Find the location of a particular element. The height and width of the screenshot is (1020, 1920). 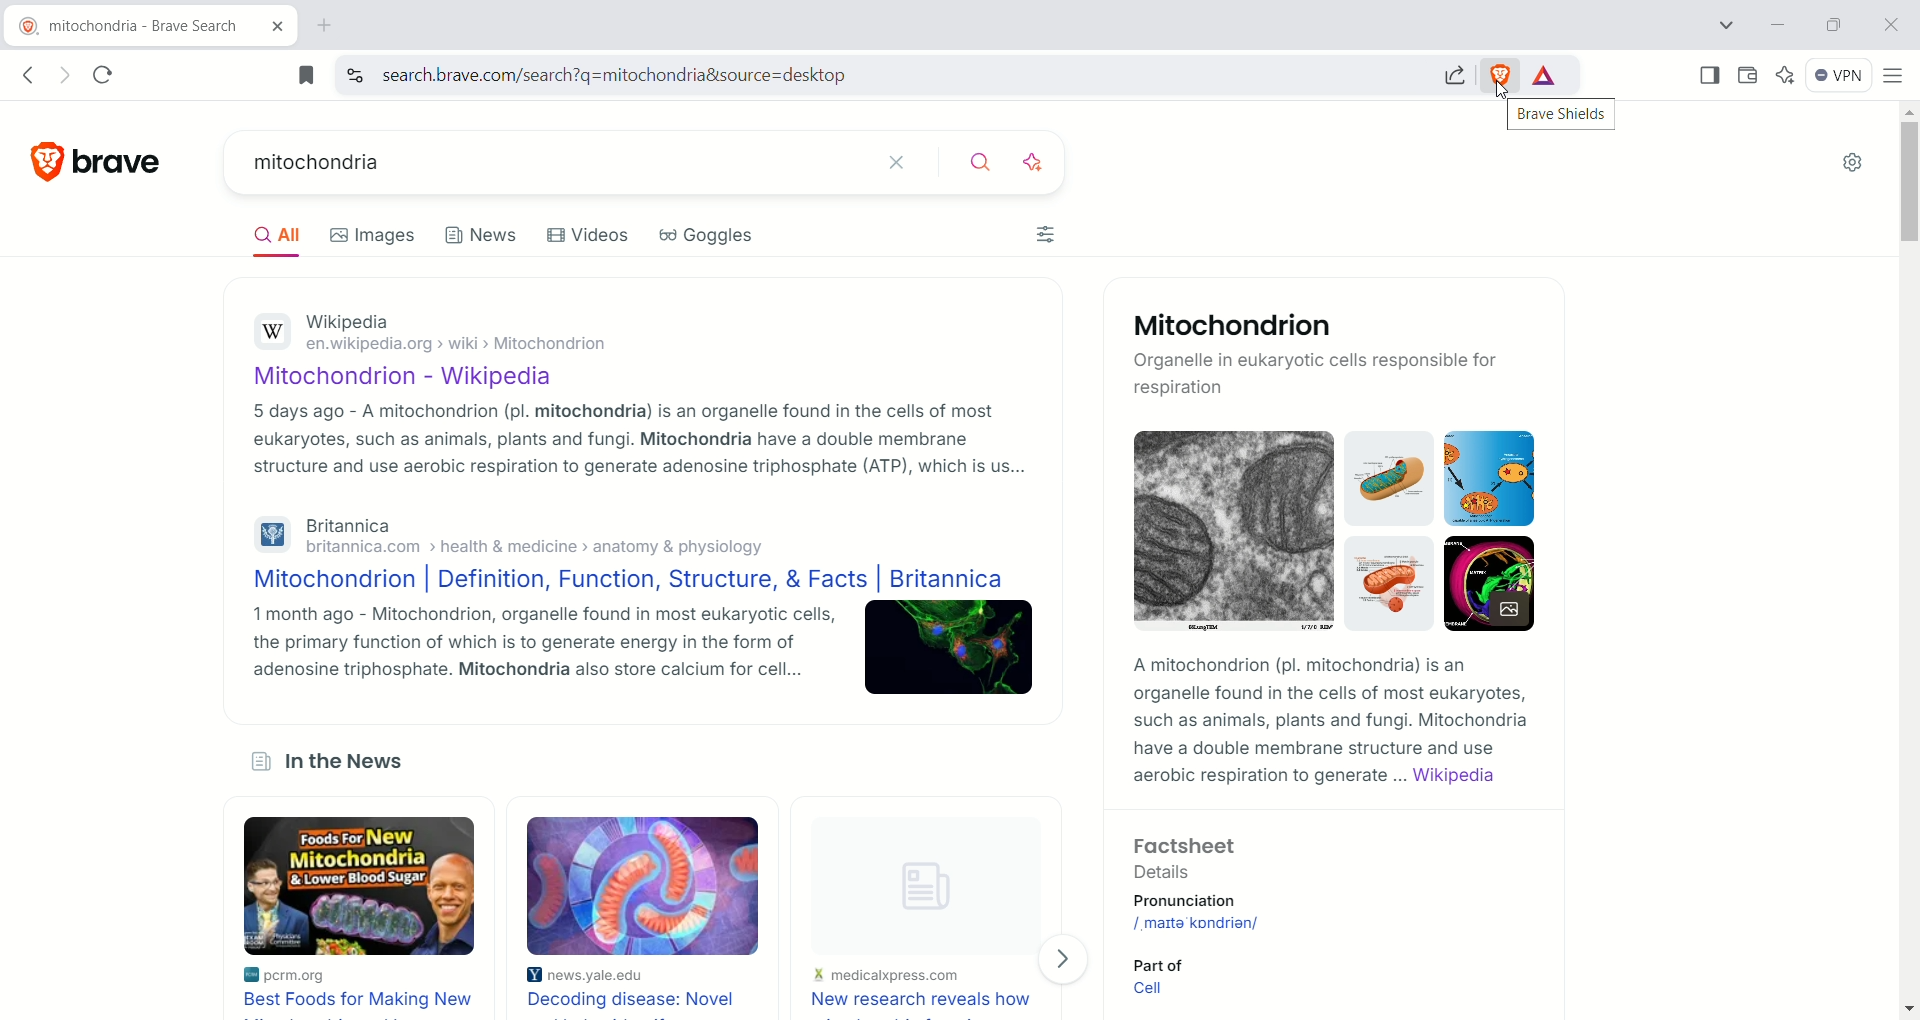

Image is located at coordinates (1234, 530).